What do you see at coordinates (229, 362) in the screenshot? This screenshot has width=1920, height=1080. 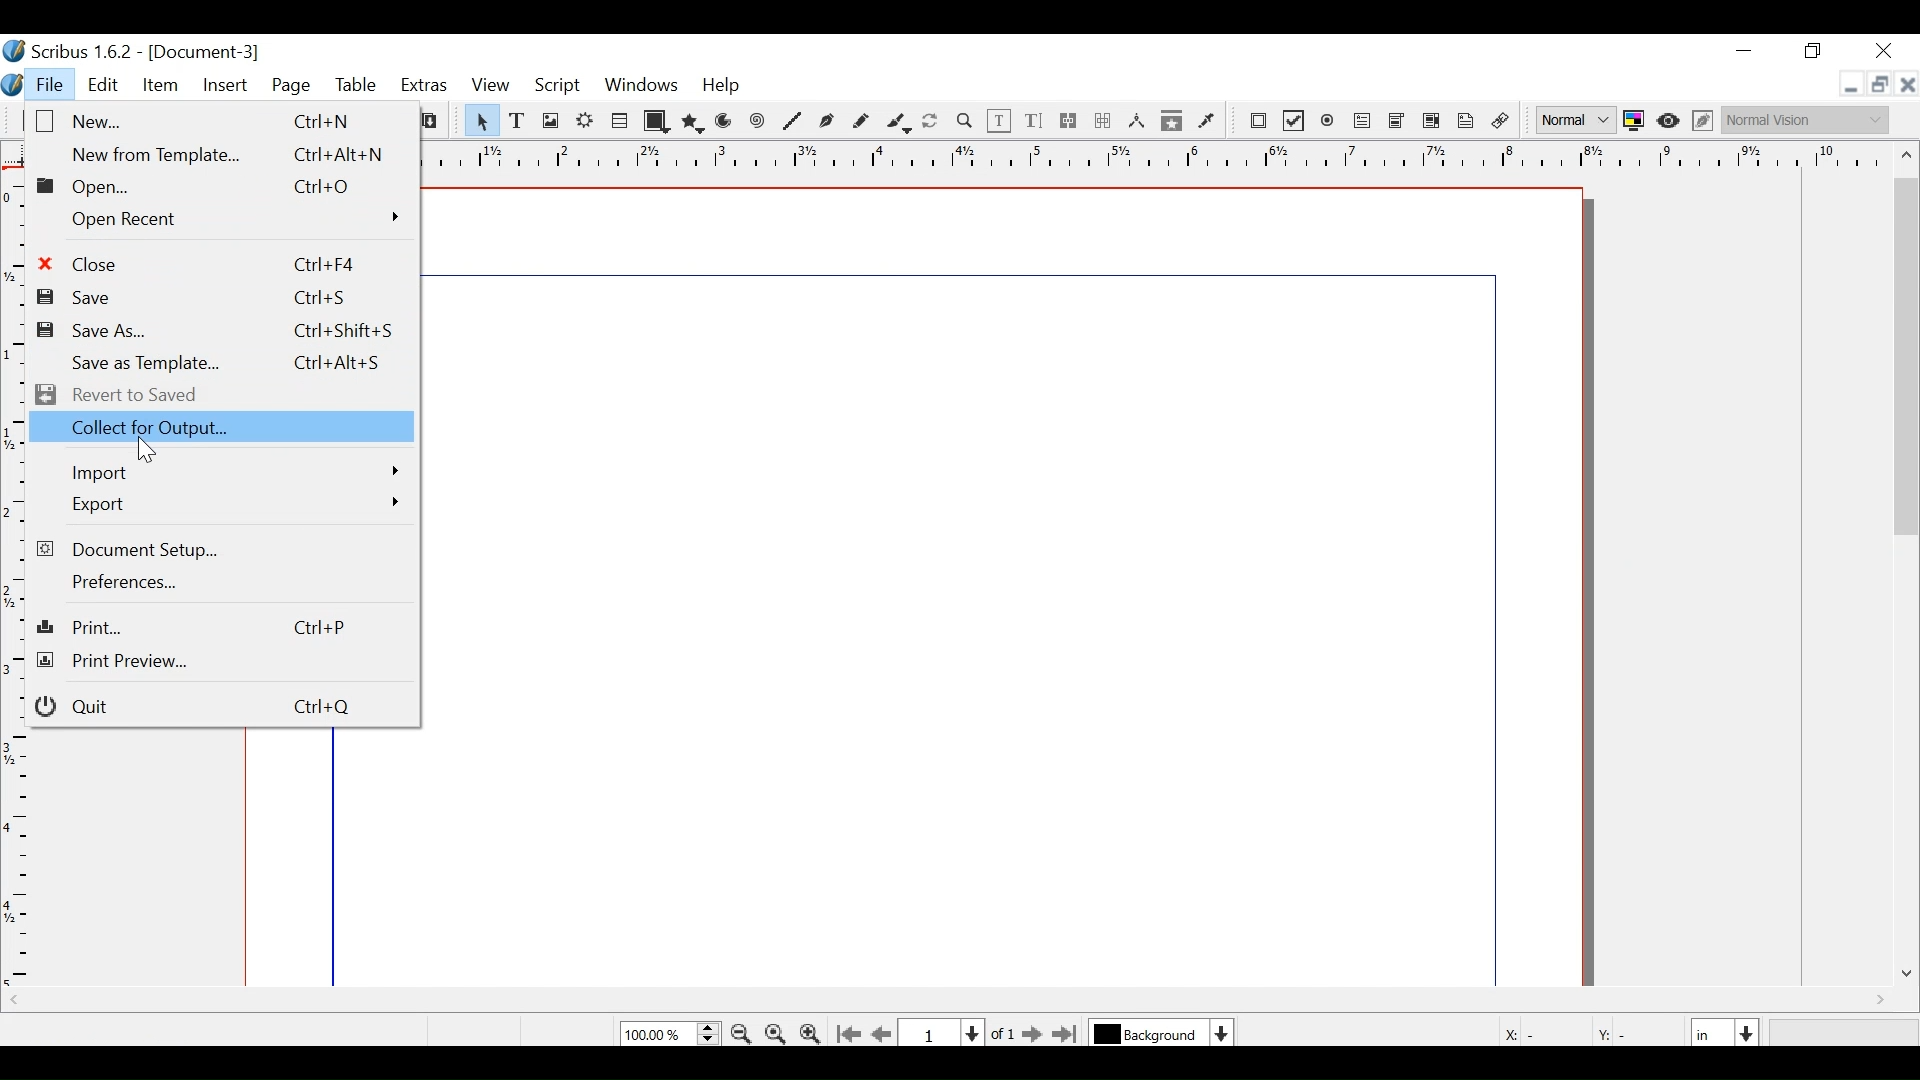 I see `Save As Template` at bounding box center [229, 362].